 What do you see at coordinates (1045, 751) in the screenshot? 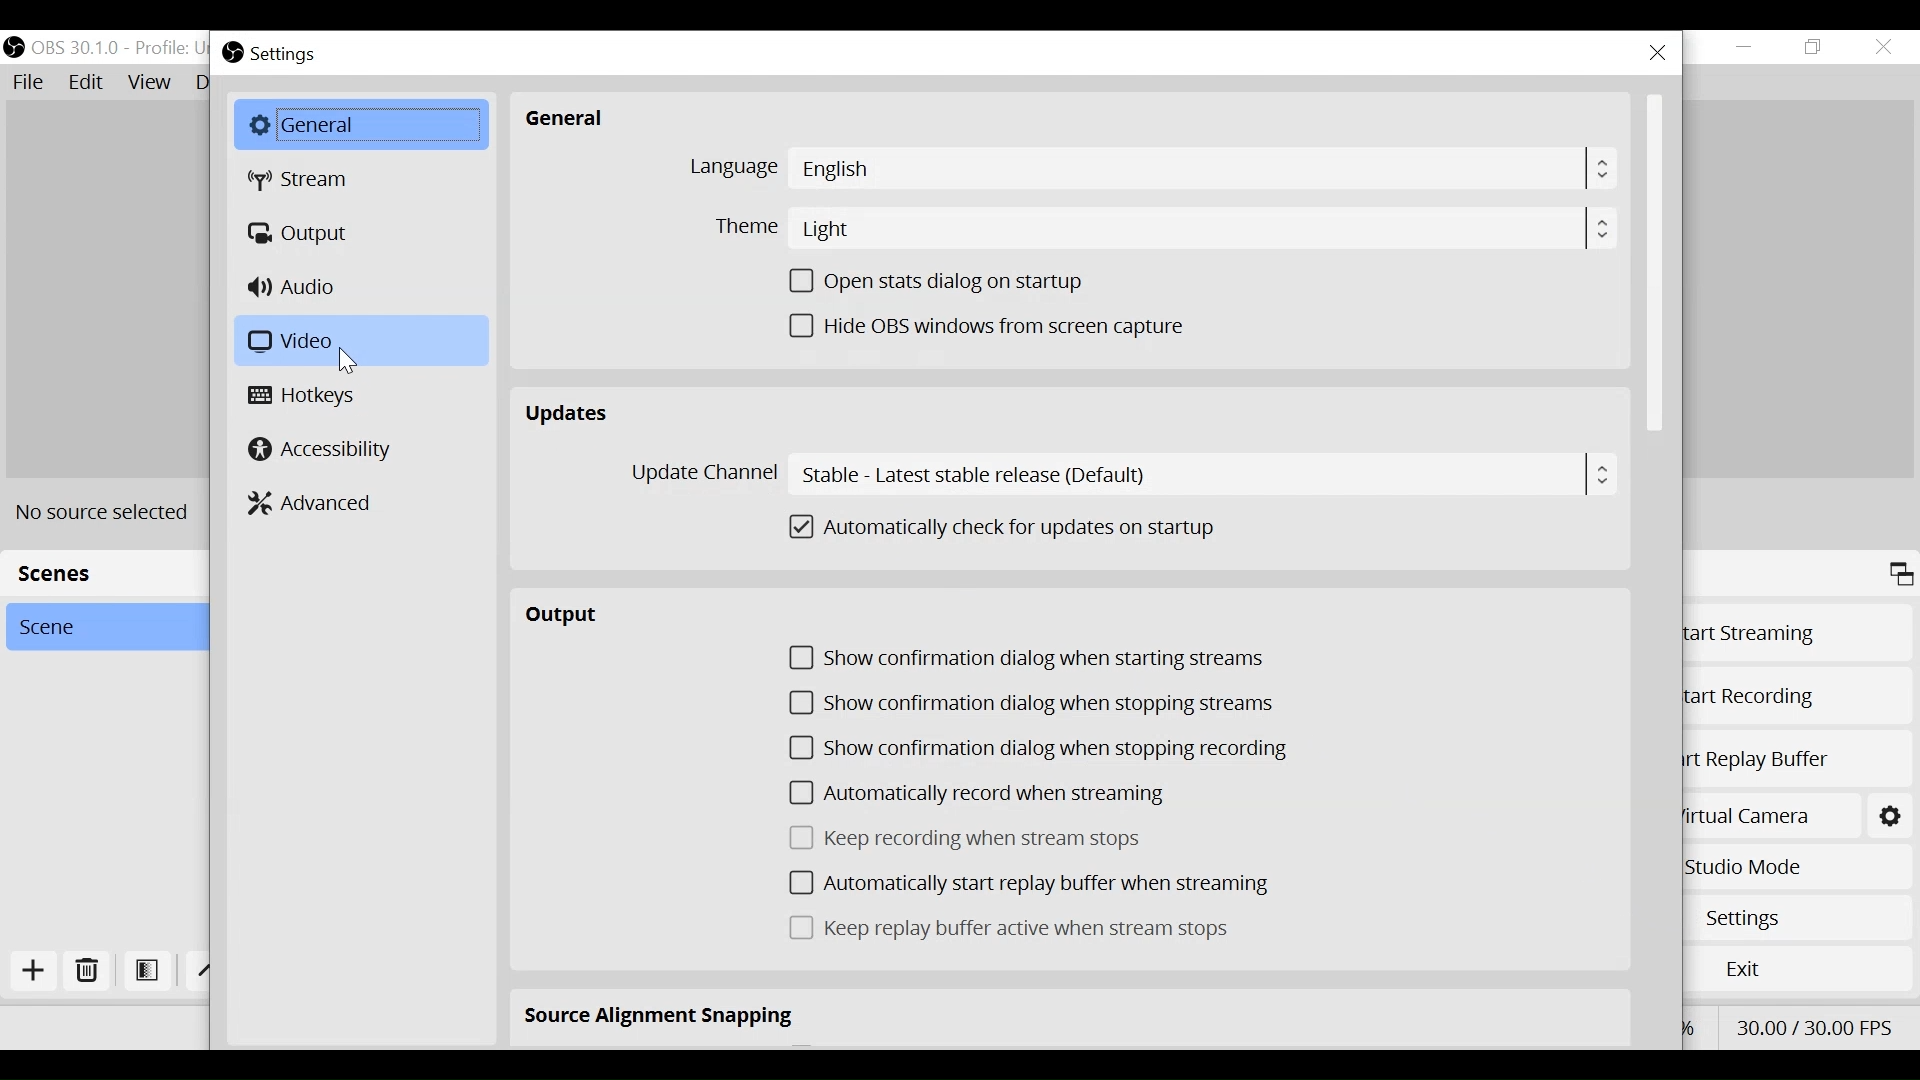
I see `(un)check Show confirmation dialog when stopping recording` at bounding box center [1045, 751].